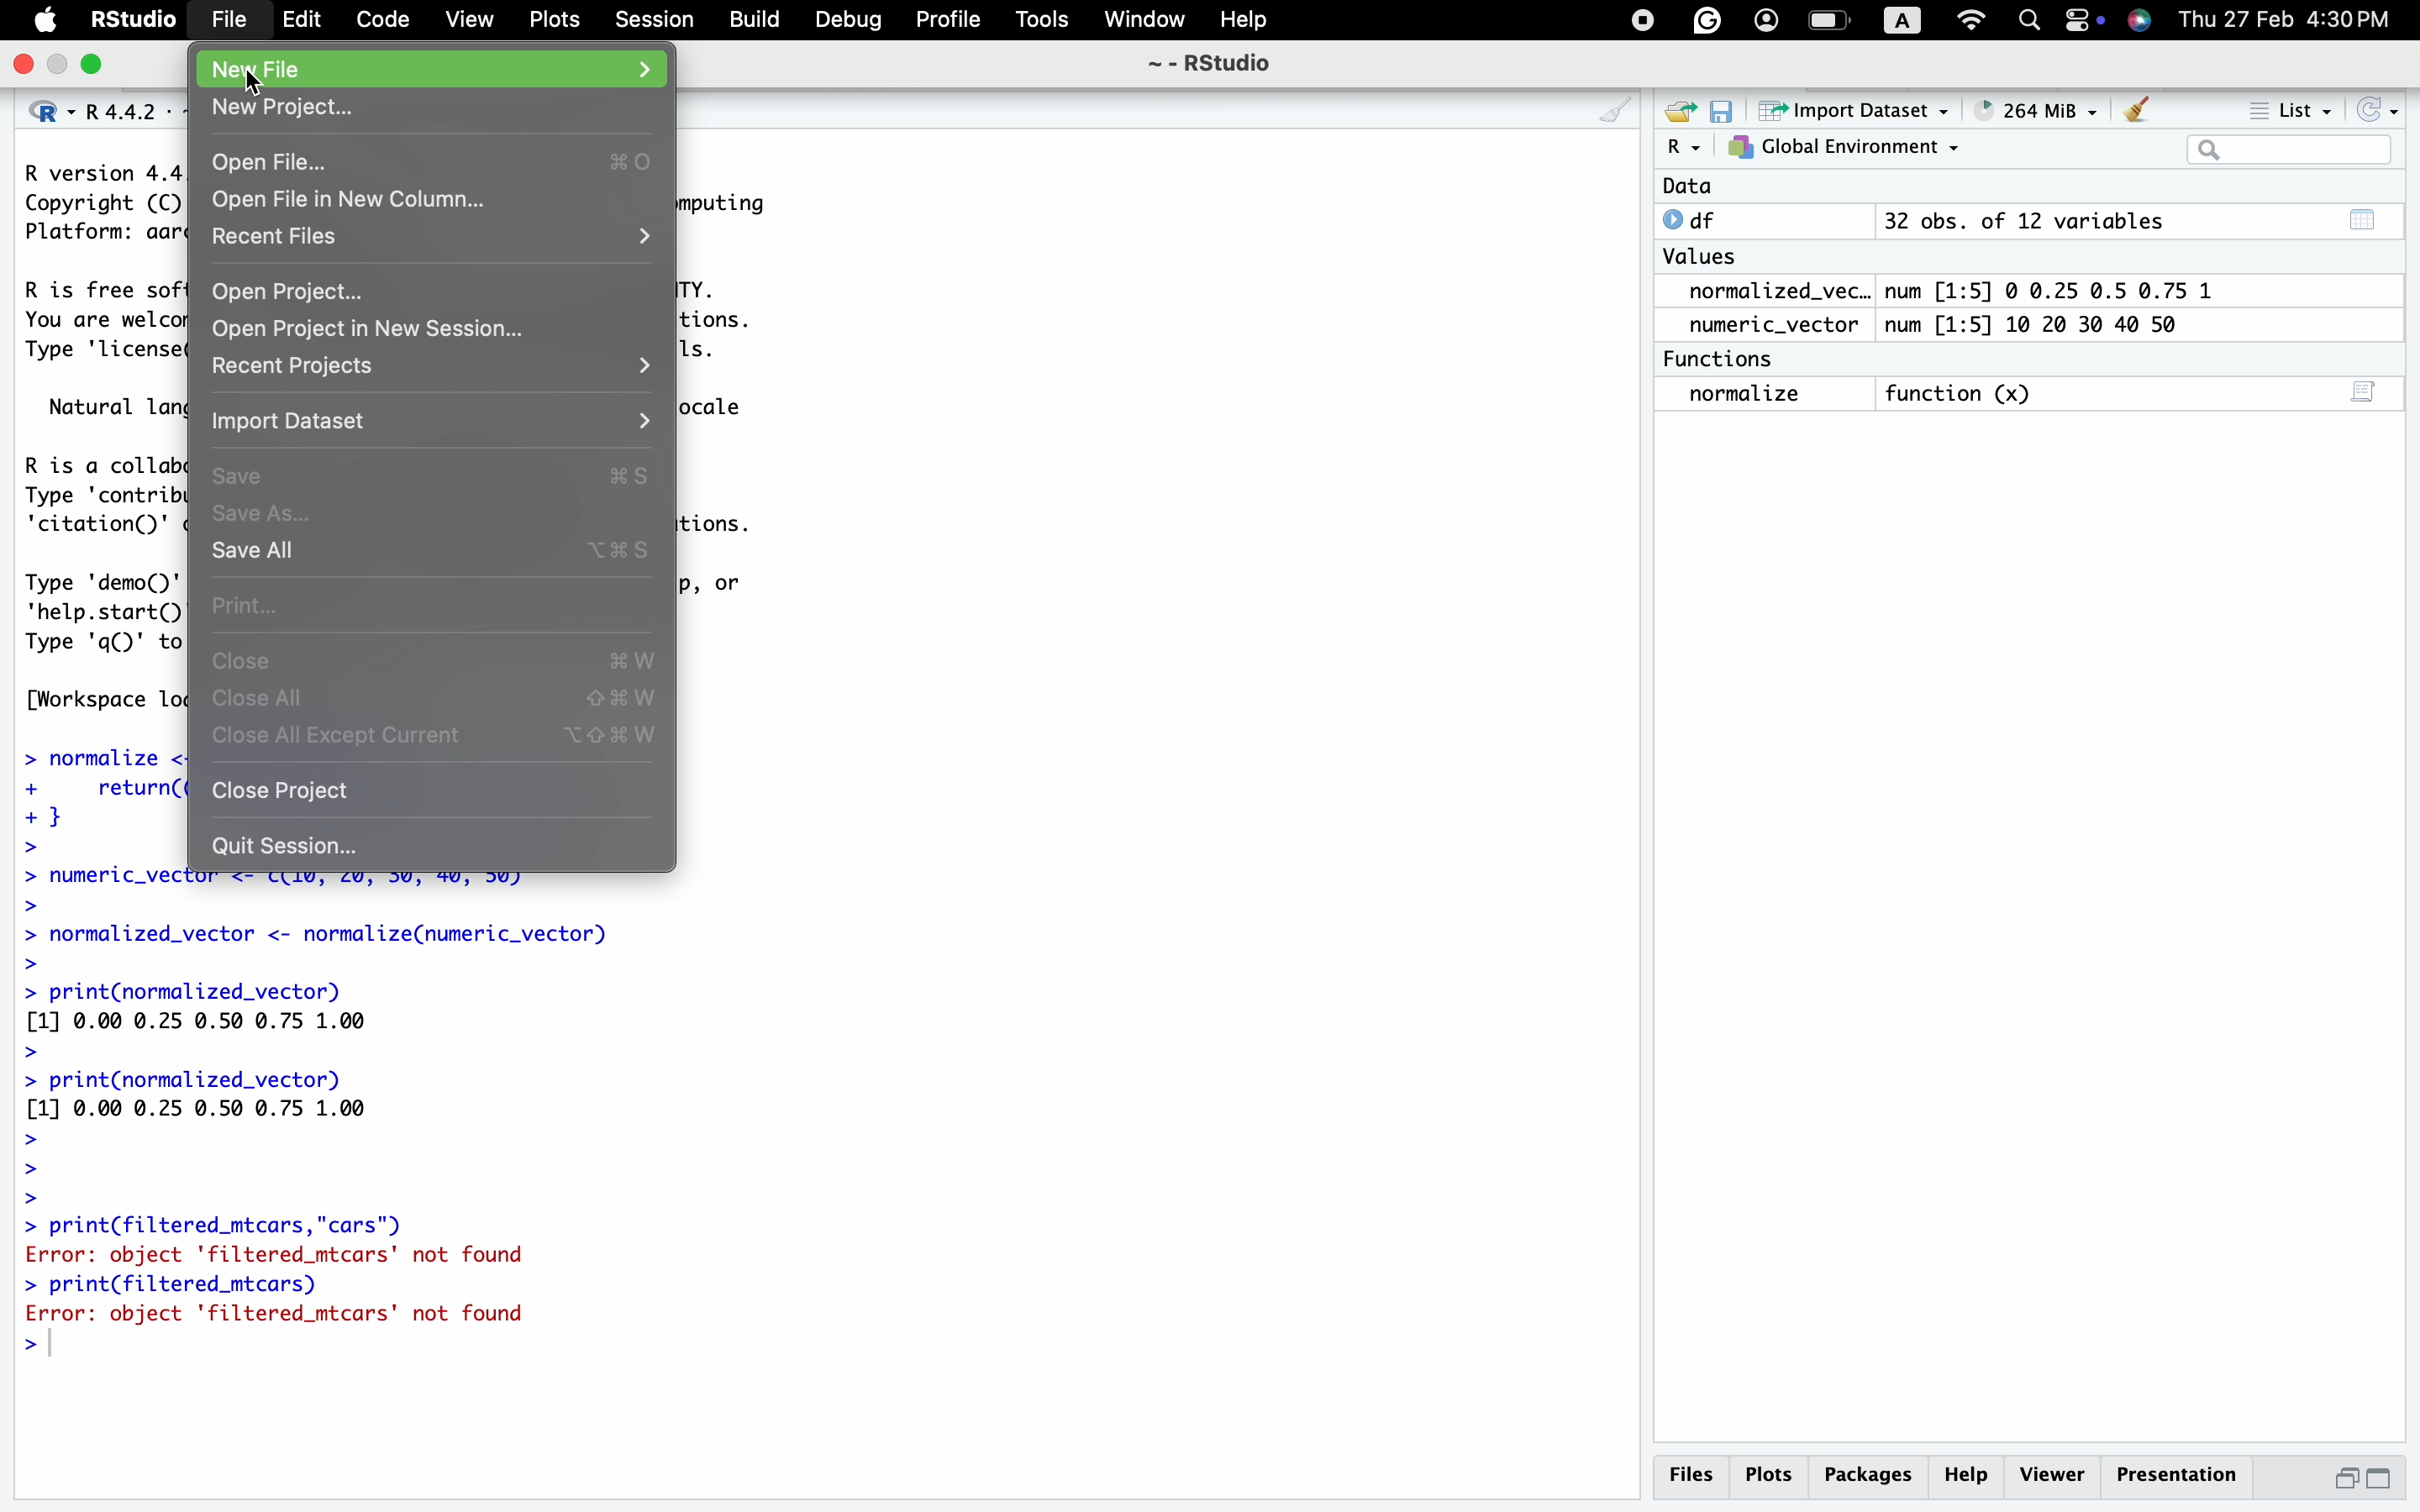 This screenshot has width=2420, height=1512. I want to click on Thu 27 Feb 4:30 PM, so click(2293, 19).